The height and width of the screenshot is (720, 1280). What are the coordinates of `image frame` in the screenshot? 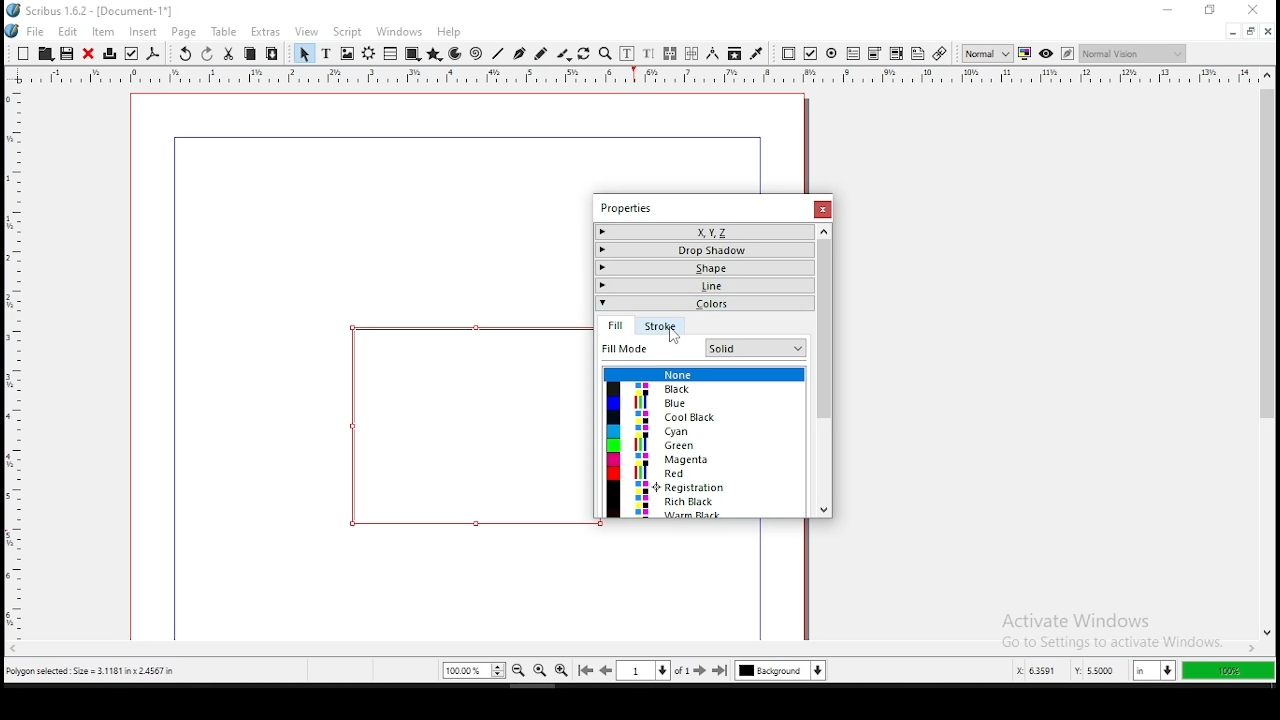 It's located at (347, 53).